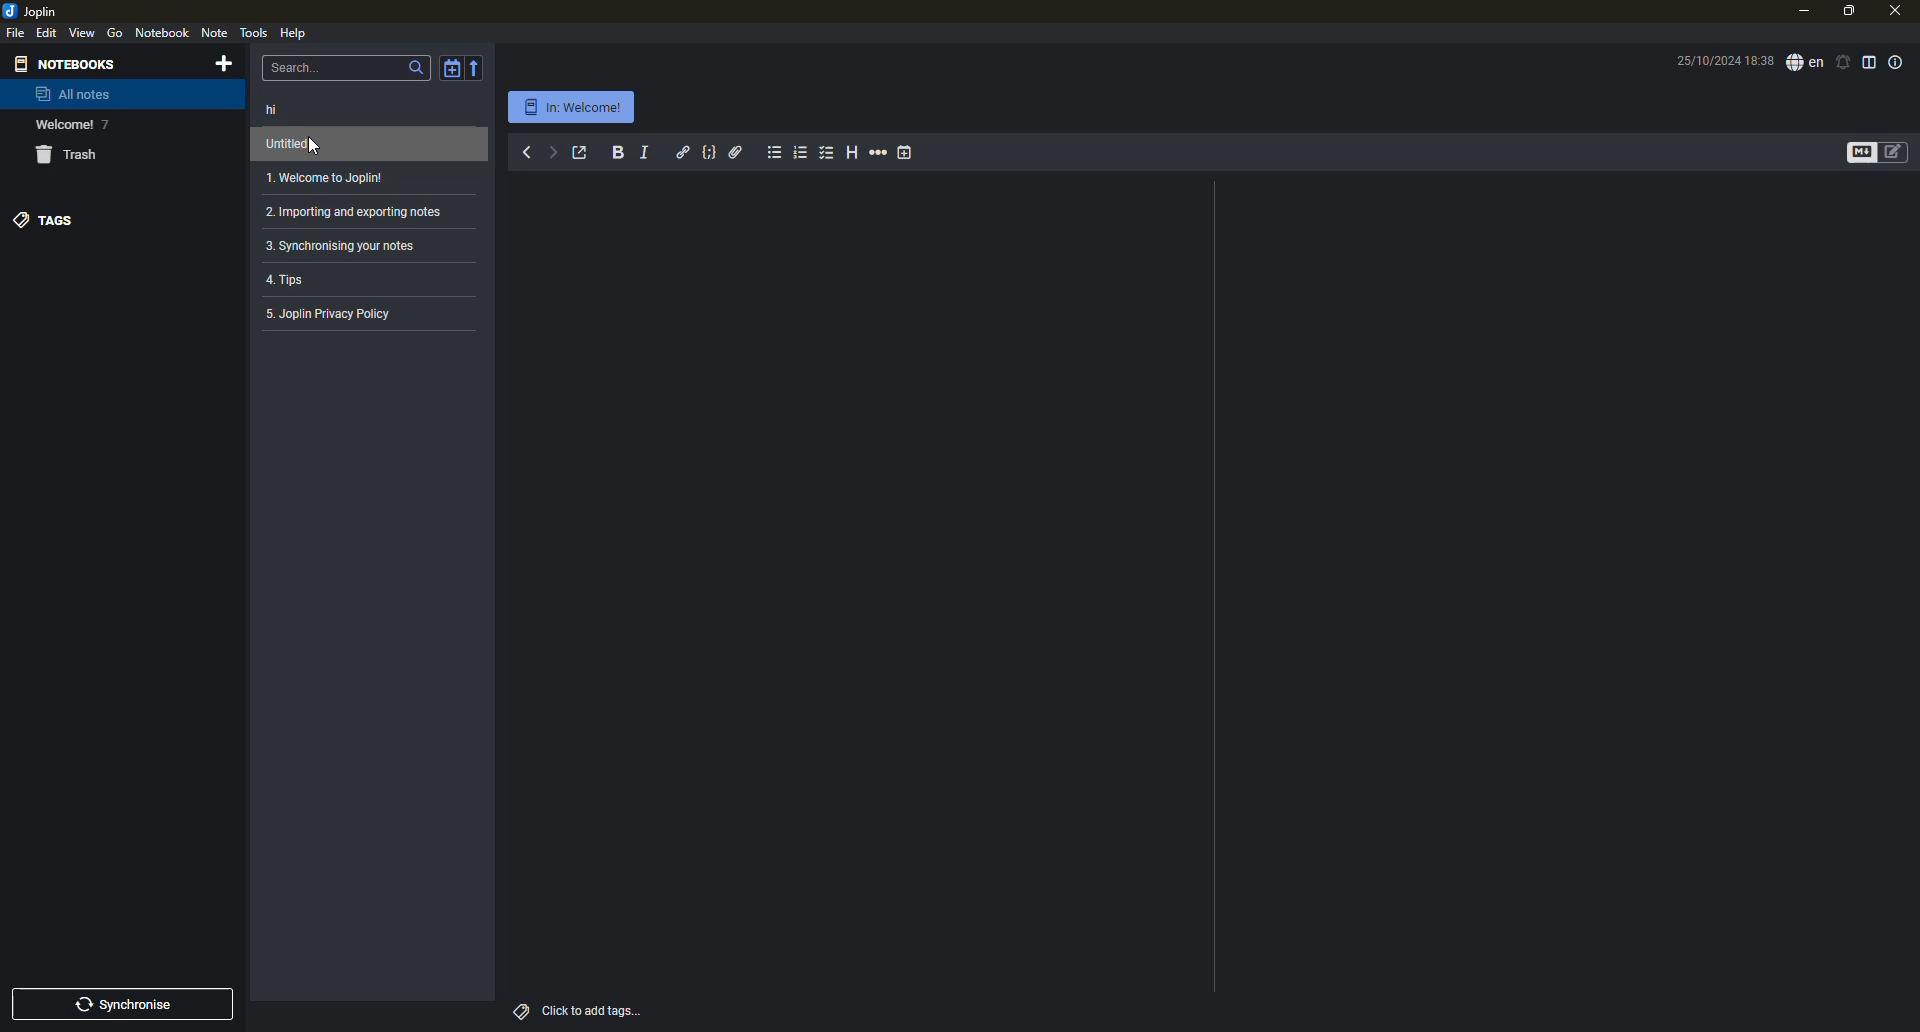 This screenshot has height=1032, width=1920. Describe the element at coordinates (525, 151) in the screenshot. I see `back` at that location.